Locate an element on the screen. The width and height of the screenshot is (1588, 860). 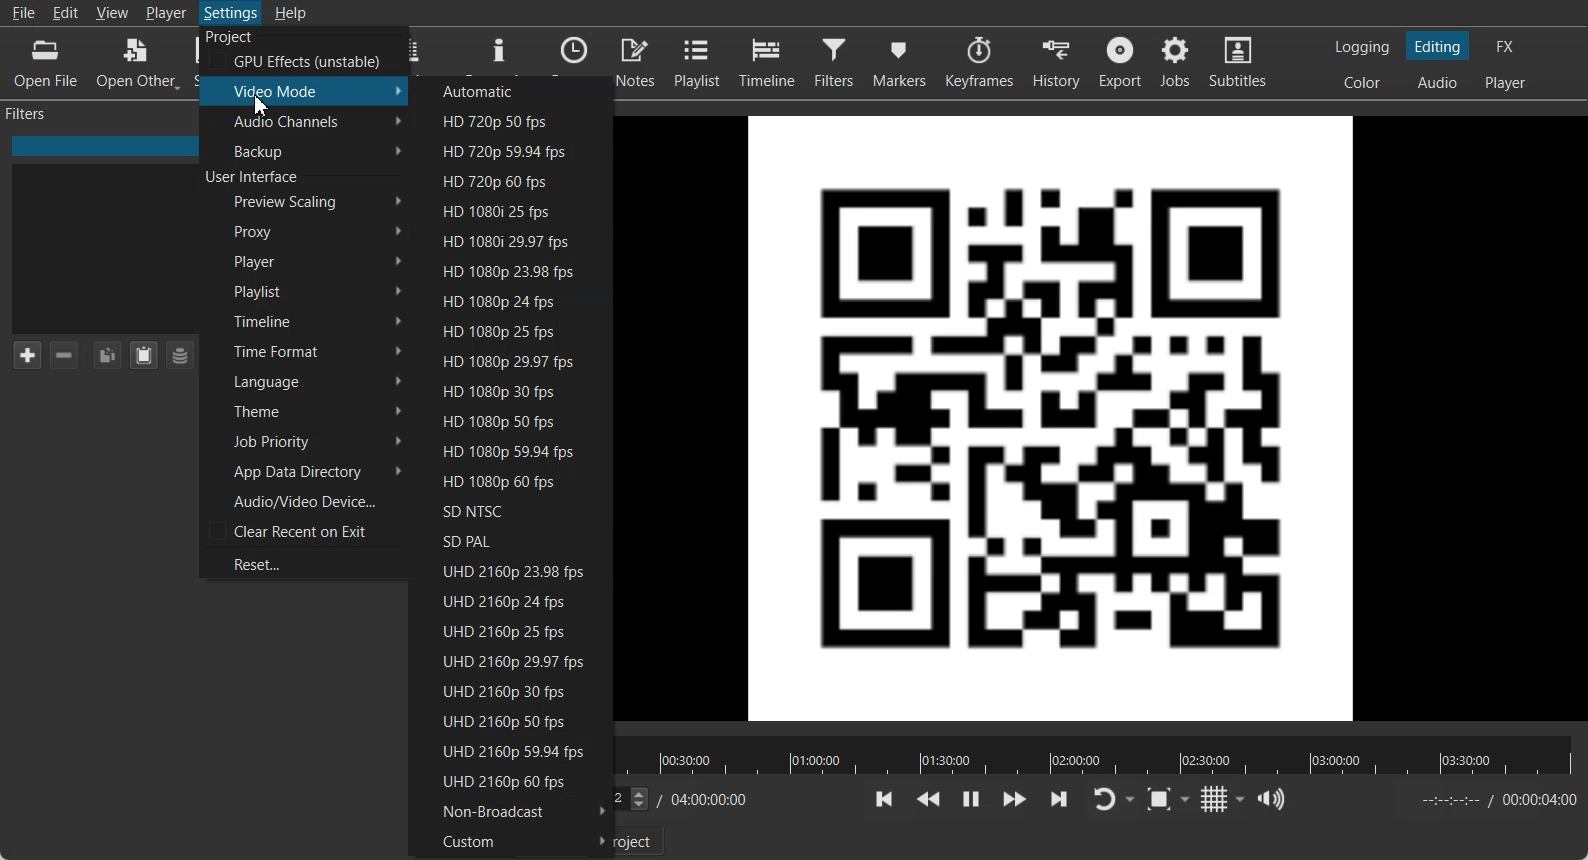
History is located at coordinates (1055, 62).